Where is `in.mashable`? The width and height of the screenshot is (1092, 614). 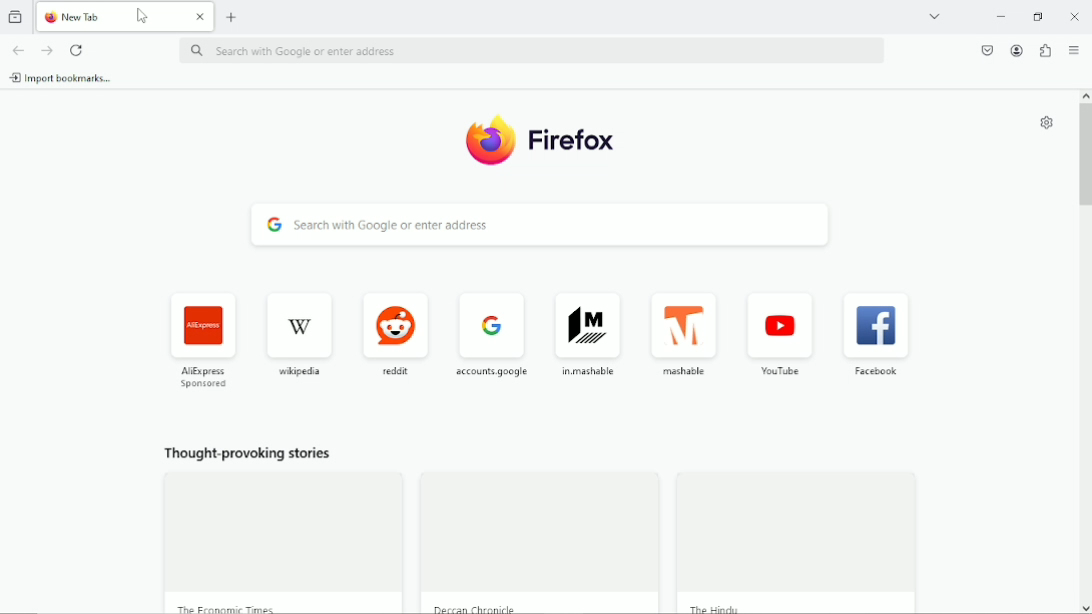 in.mashable is located at coordinates (591, 334).